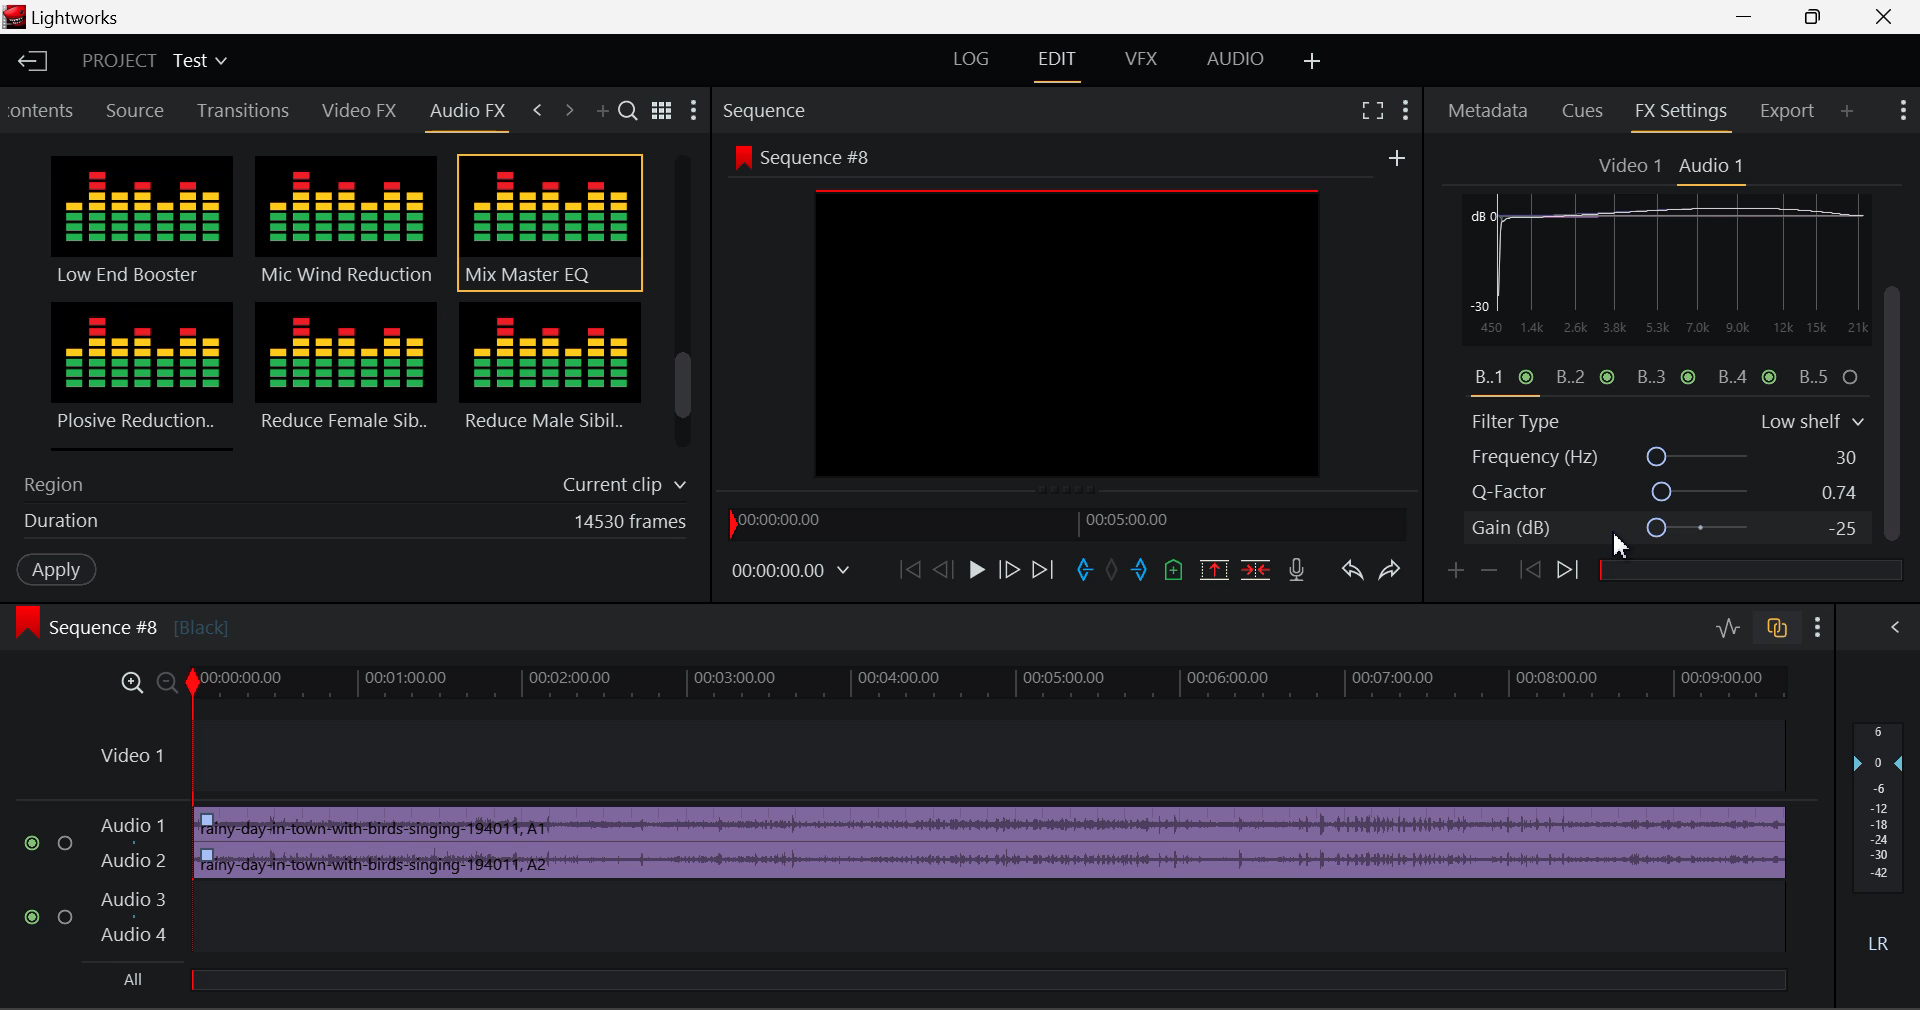  Describe the element at coordinates (1396, 576) in the screenshot. I see `Redo` at that location.